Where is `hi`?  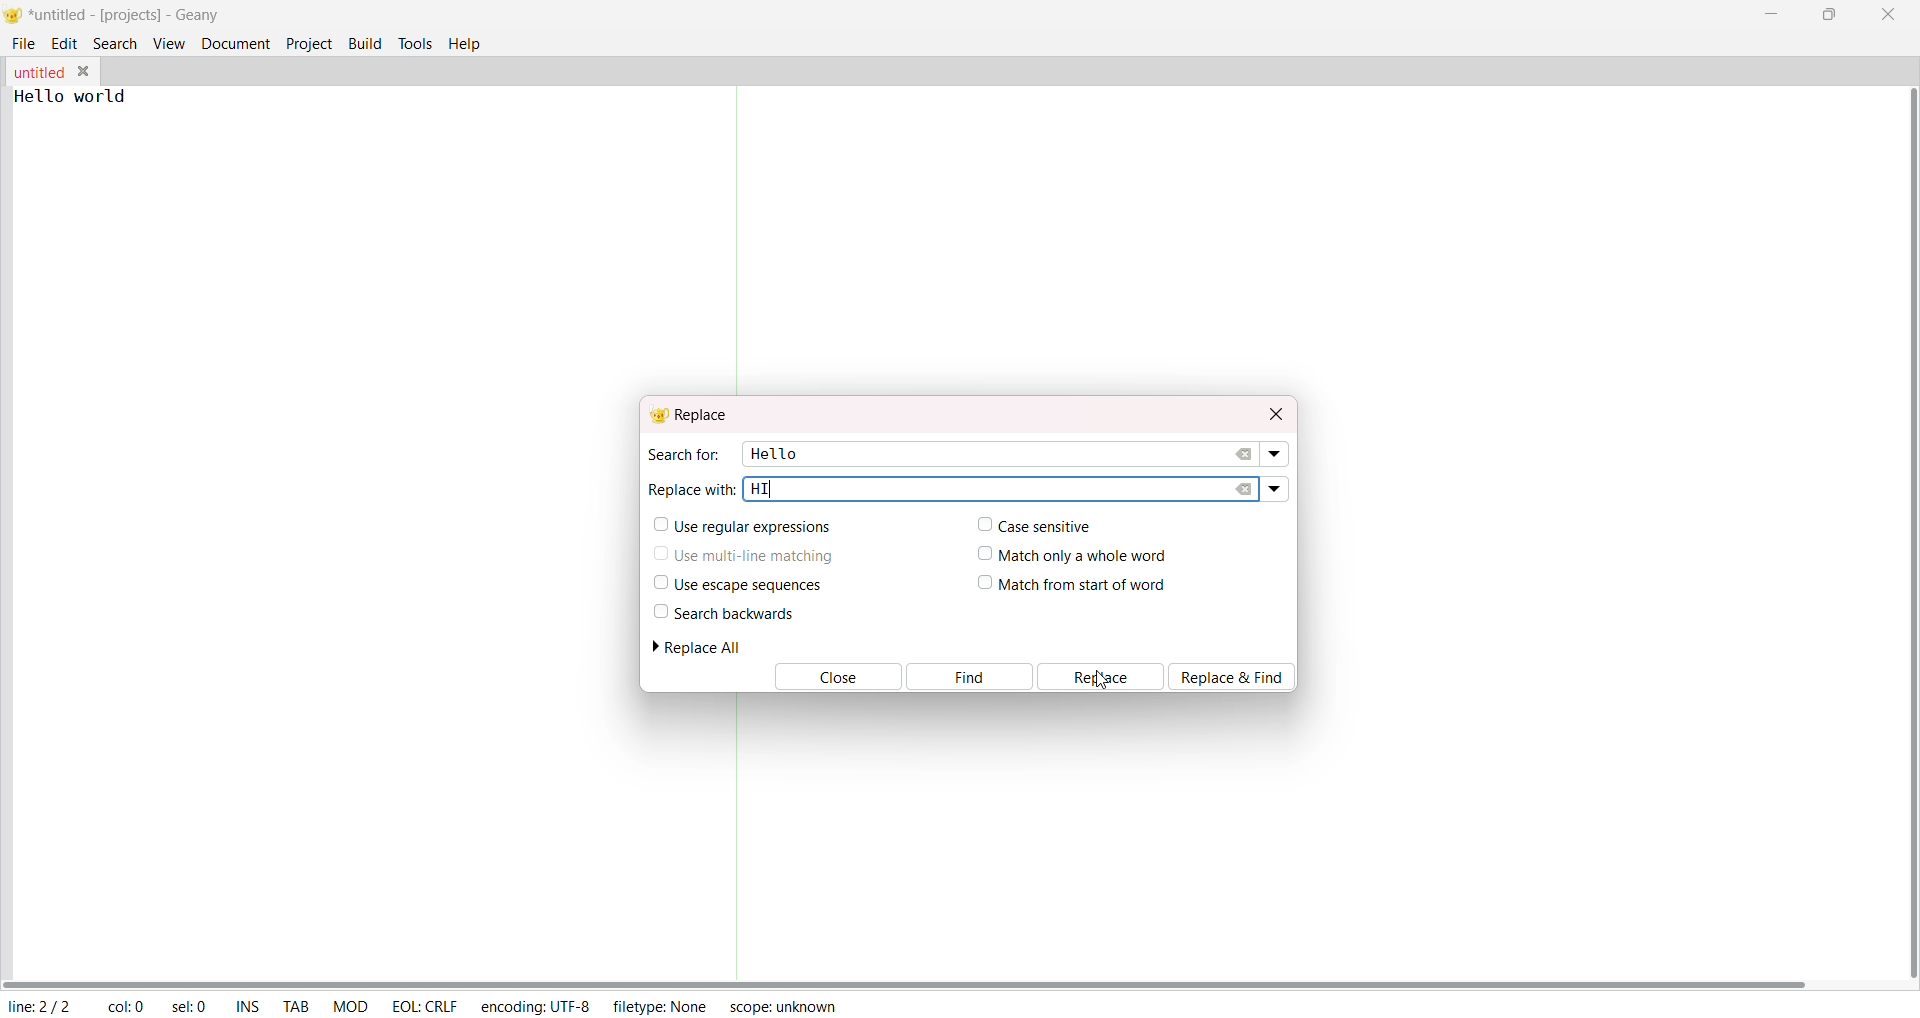 hi is located at coordinates (761, 489).